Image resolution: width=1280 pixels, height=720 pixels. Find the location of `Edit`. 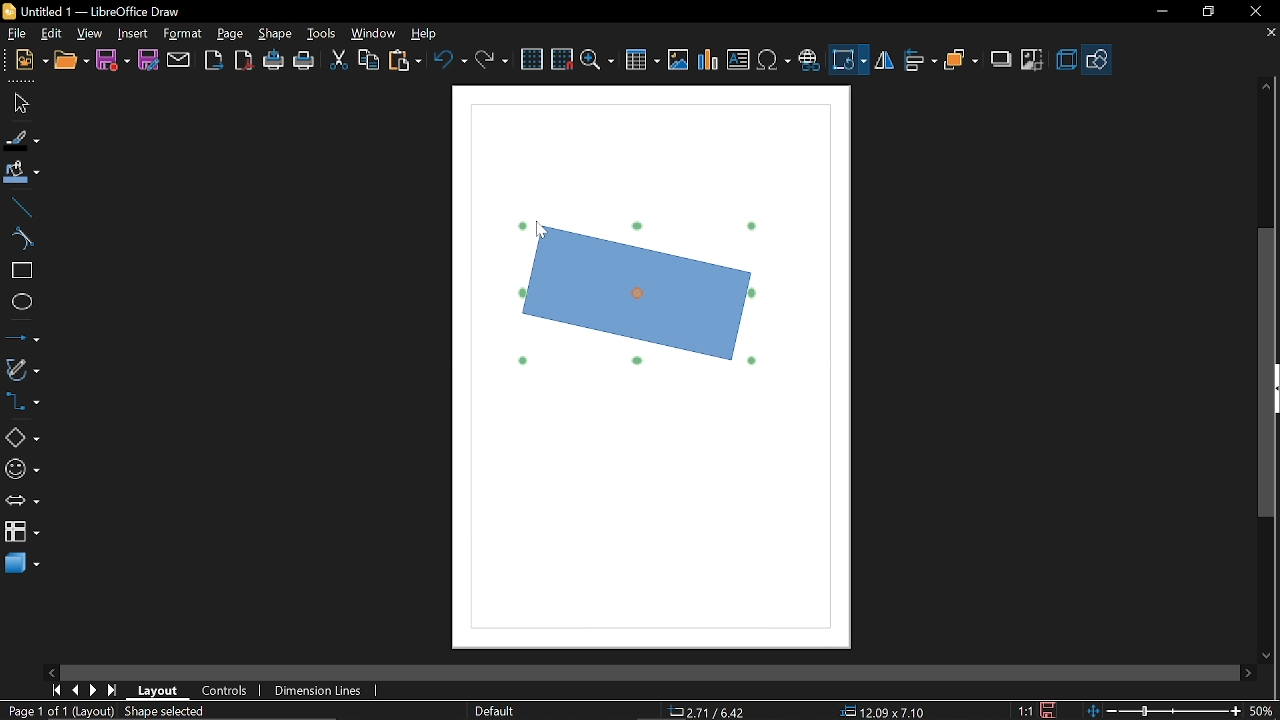

Edit is located at coordinates (53, 32).